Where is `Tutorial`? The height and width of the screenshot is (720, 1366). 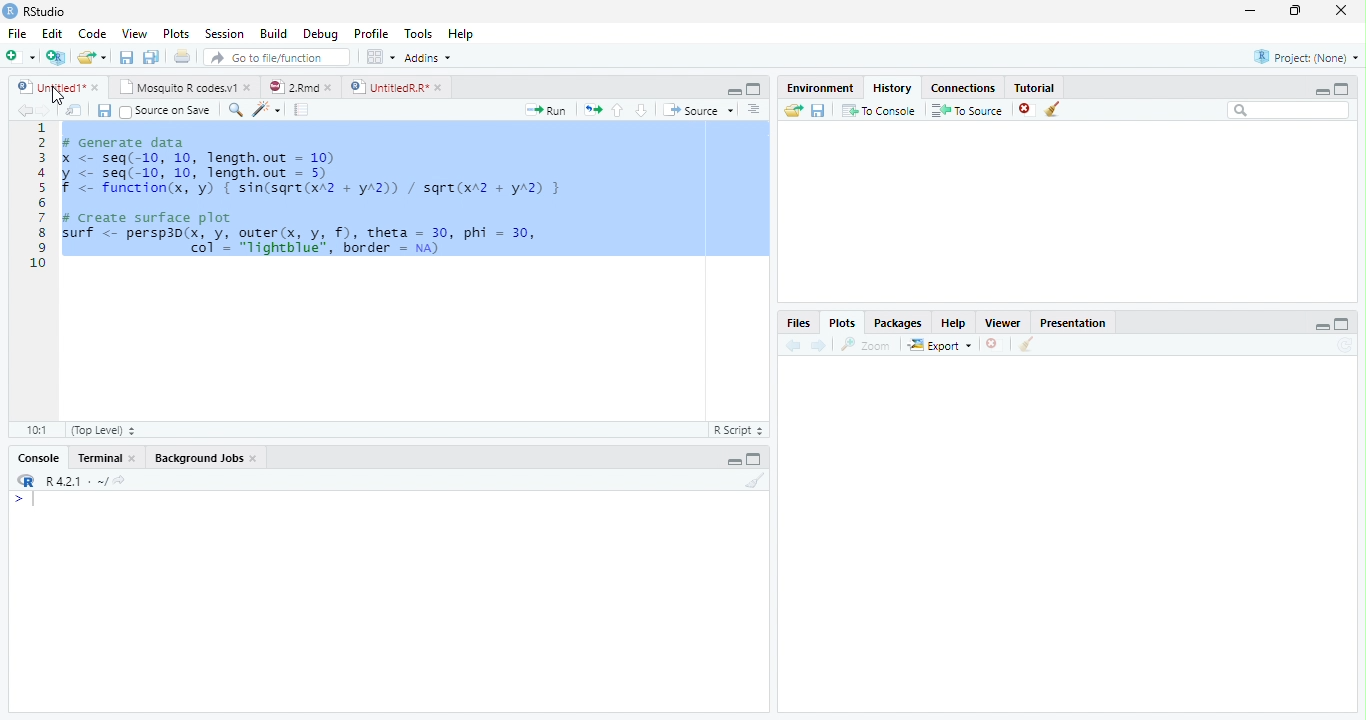
Tutorial is located at coordinates (1034, 86).